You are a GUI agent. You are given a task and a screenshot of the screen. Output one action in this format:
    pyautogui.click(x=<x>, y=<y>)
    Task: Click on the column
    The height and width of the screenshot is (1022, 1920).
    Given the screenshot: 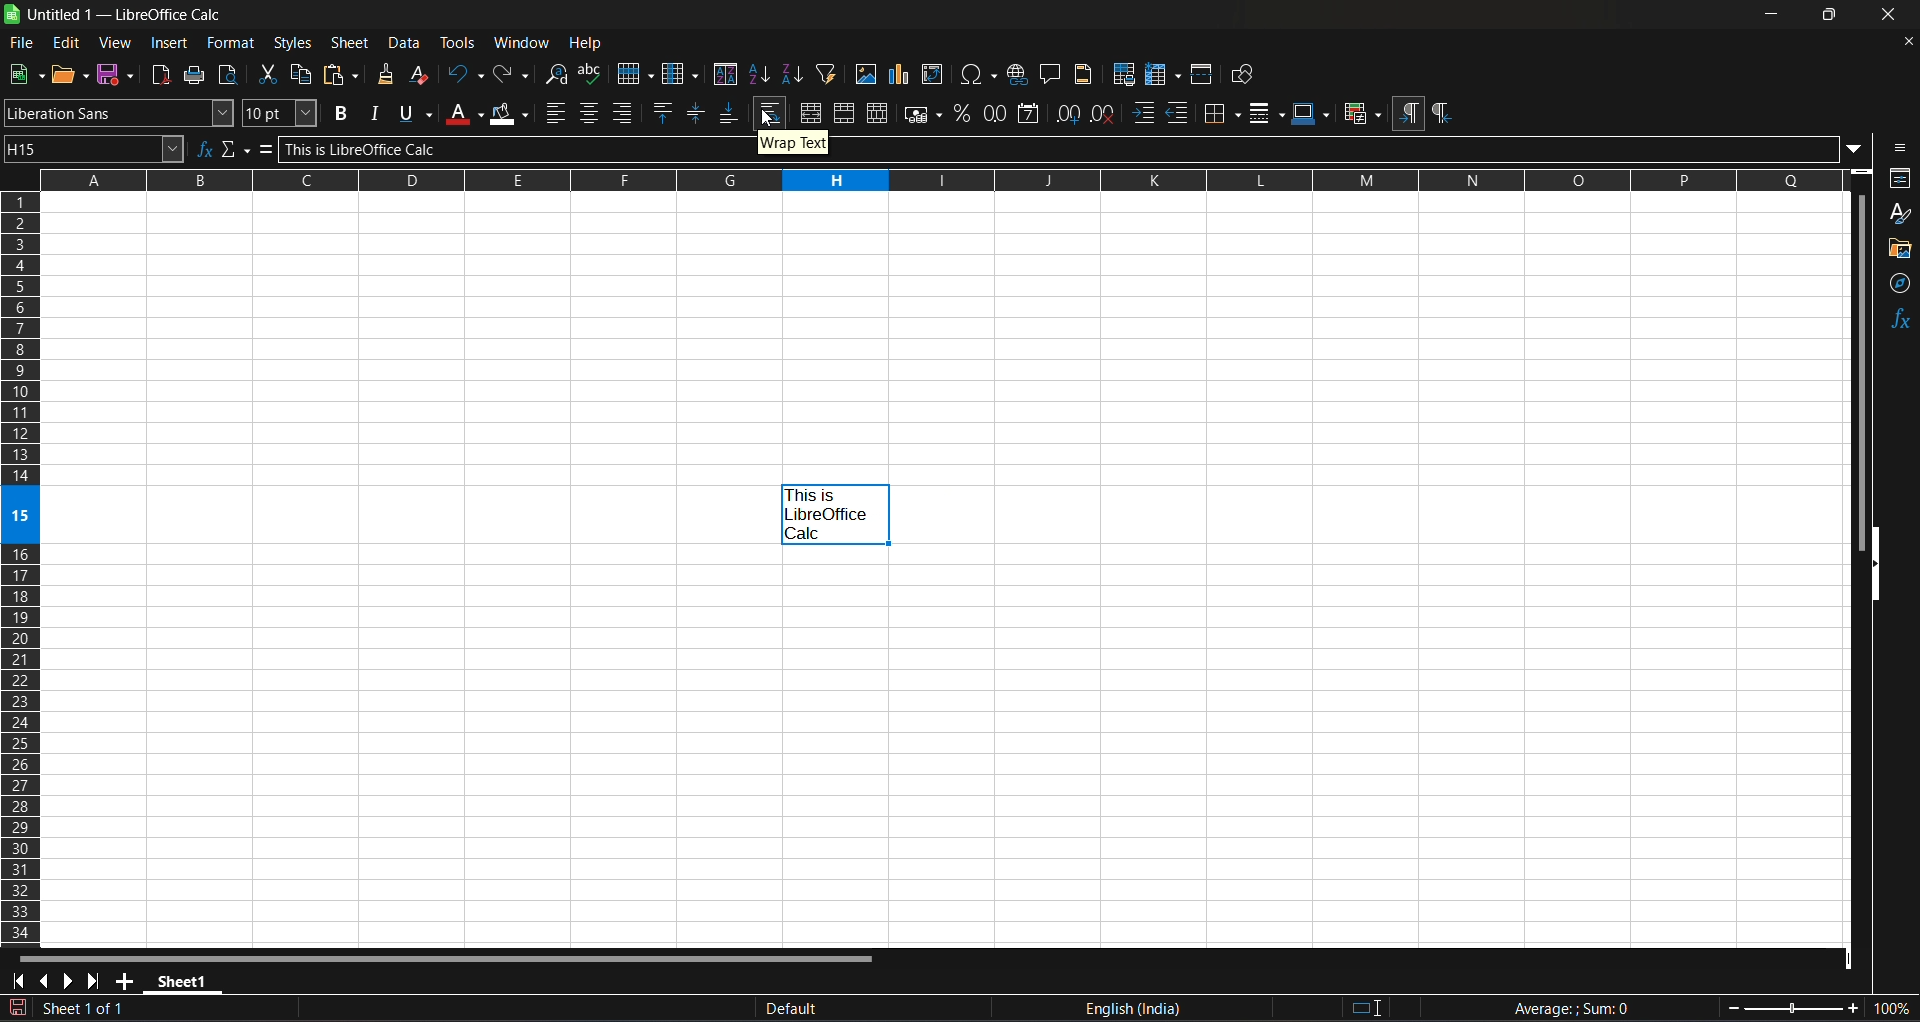 What is the action you would take?
    pyautogui.click(x=679, y=72)
    